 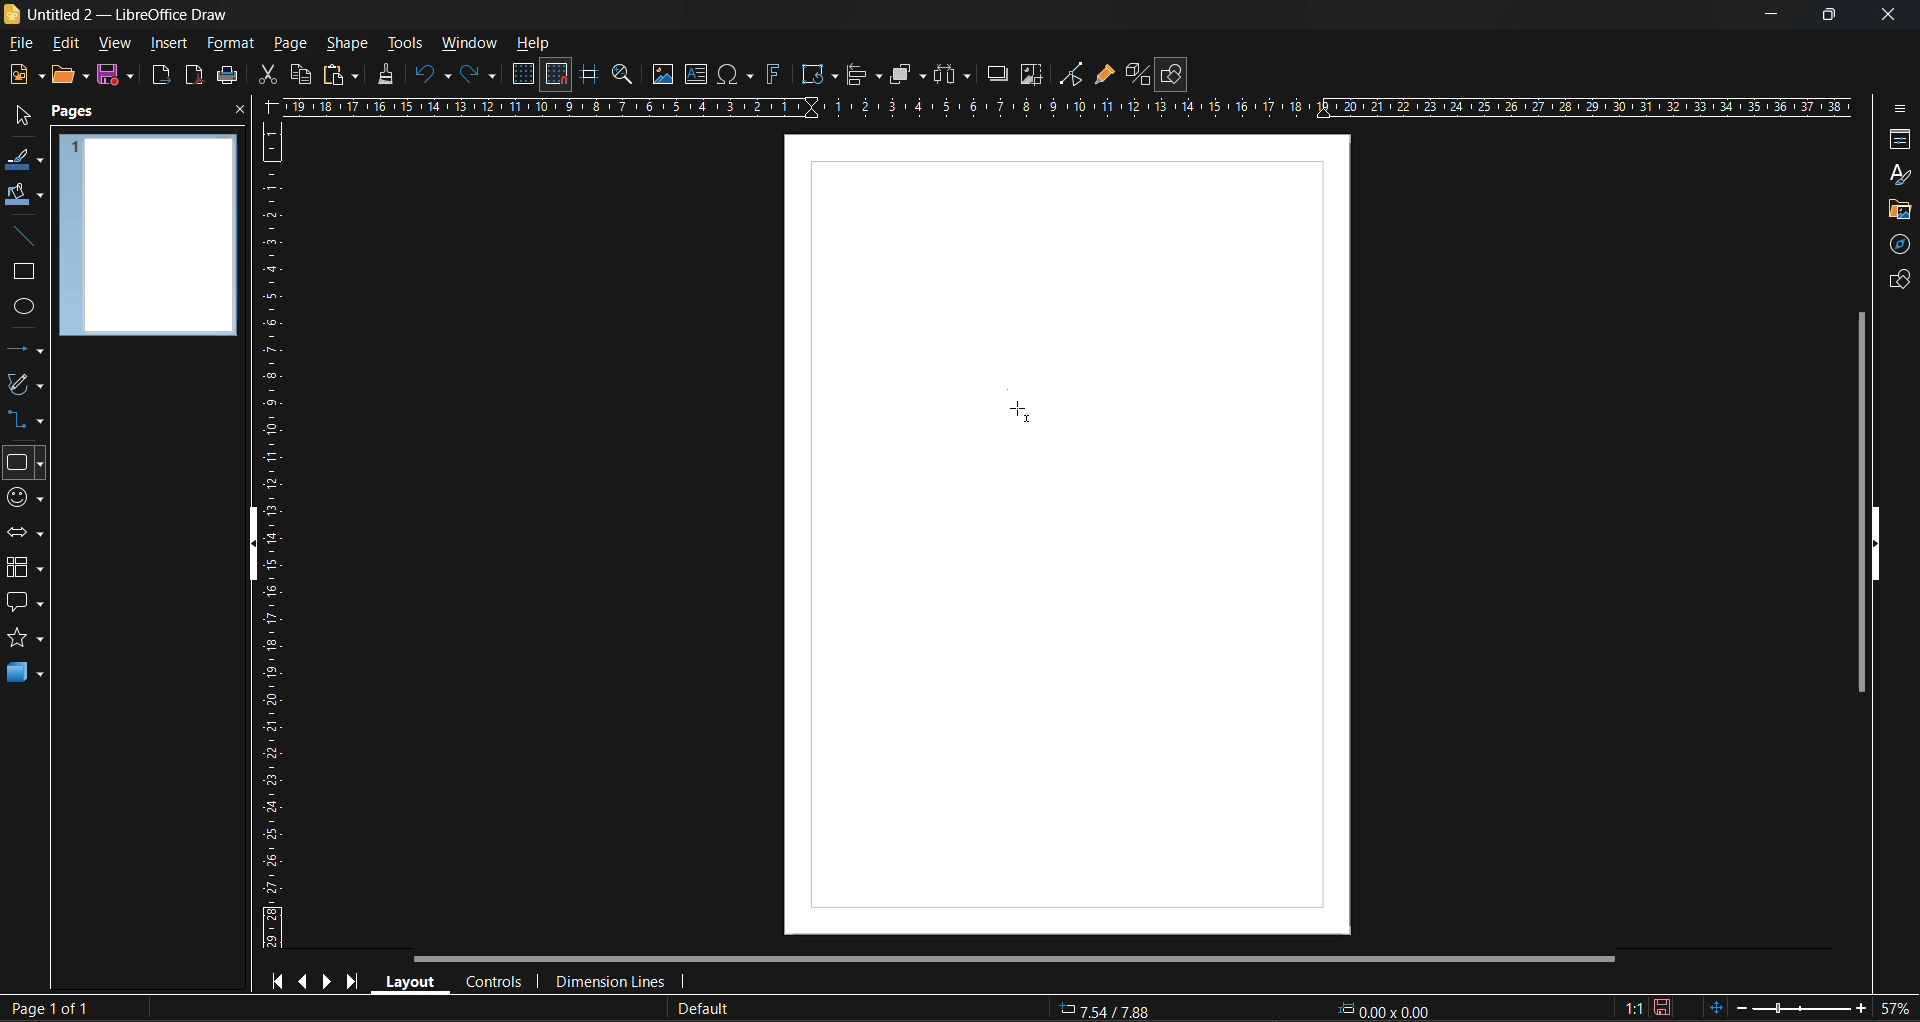 I want to click on zoom slider, so click(x=1798, y=1007).